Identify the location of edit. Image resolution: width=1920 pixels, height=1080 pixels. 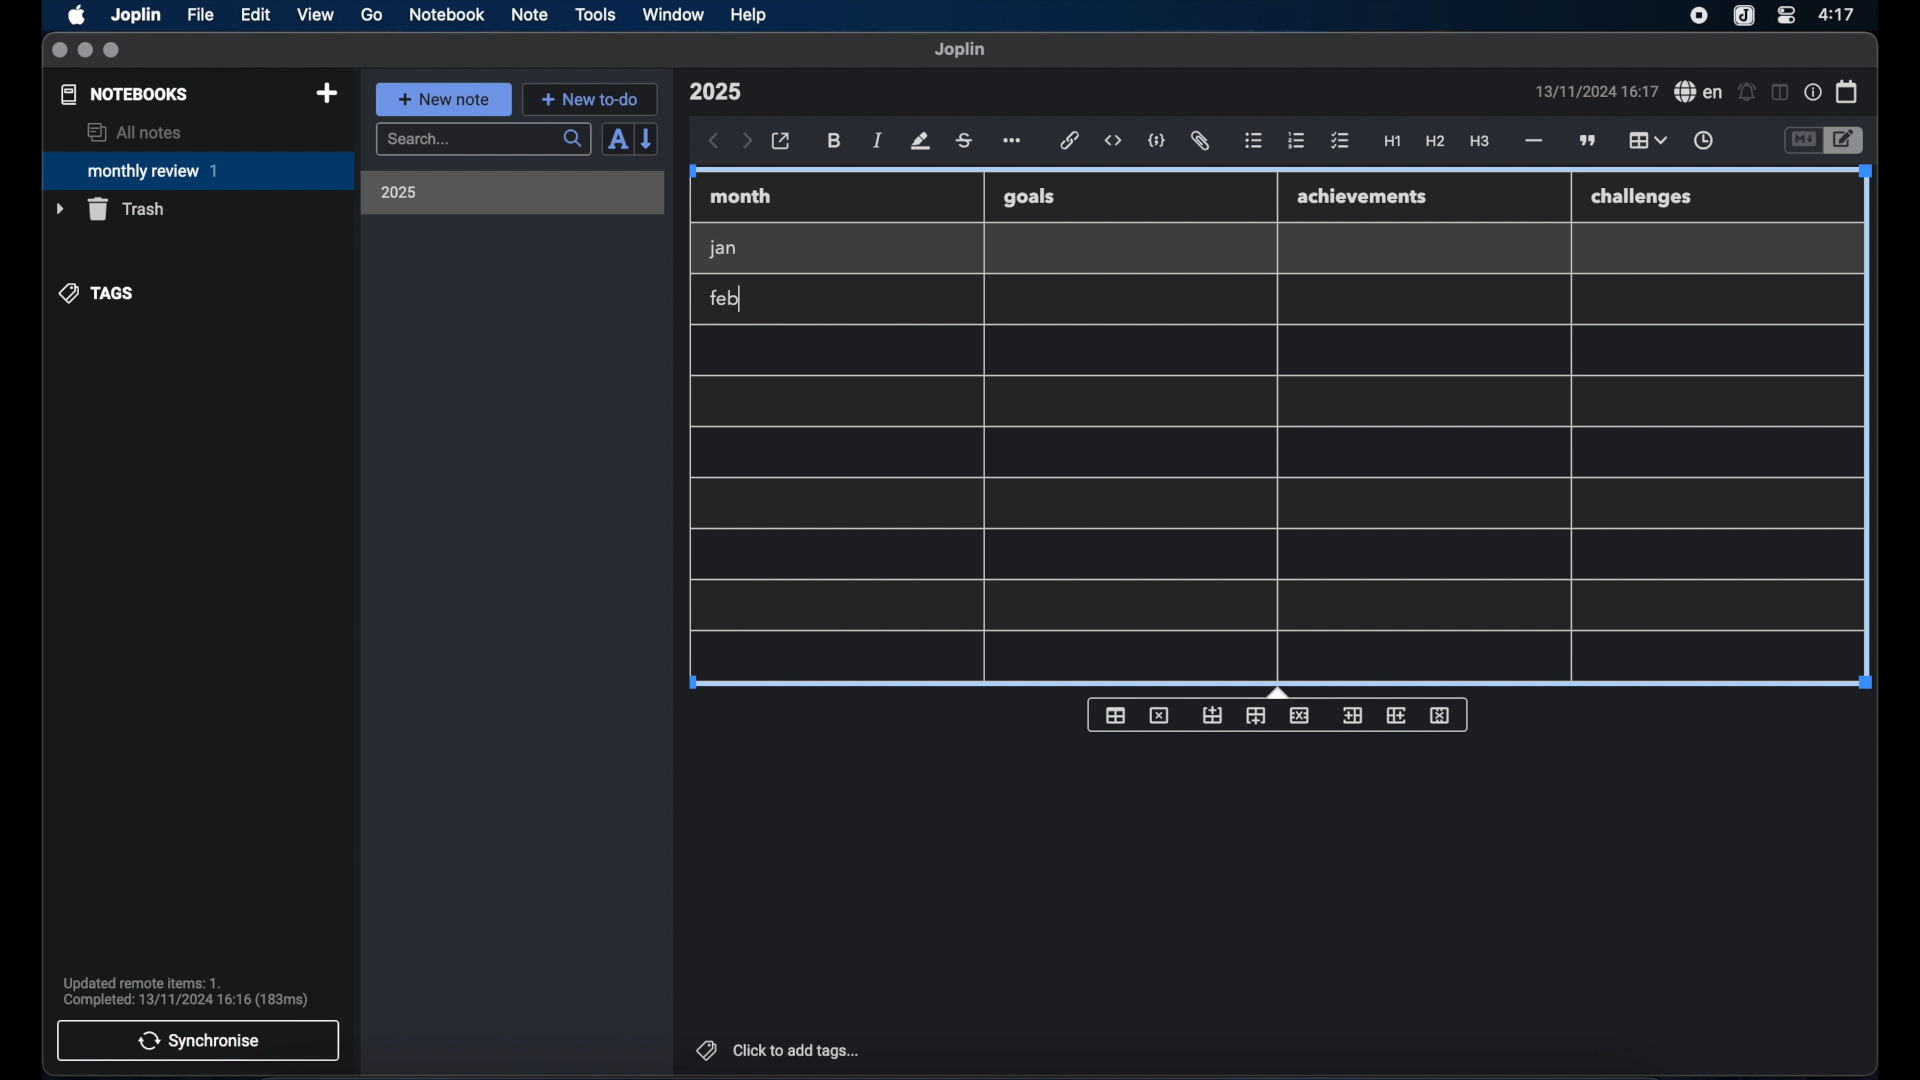
(257, 15).